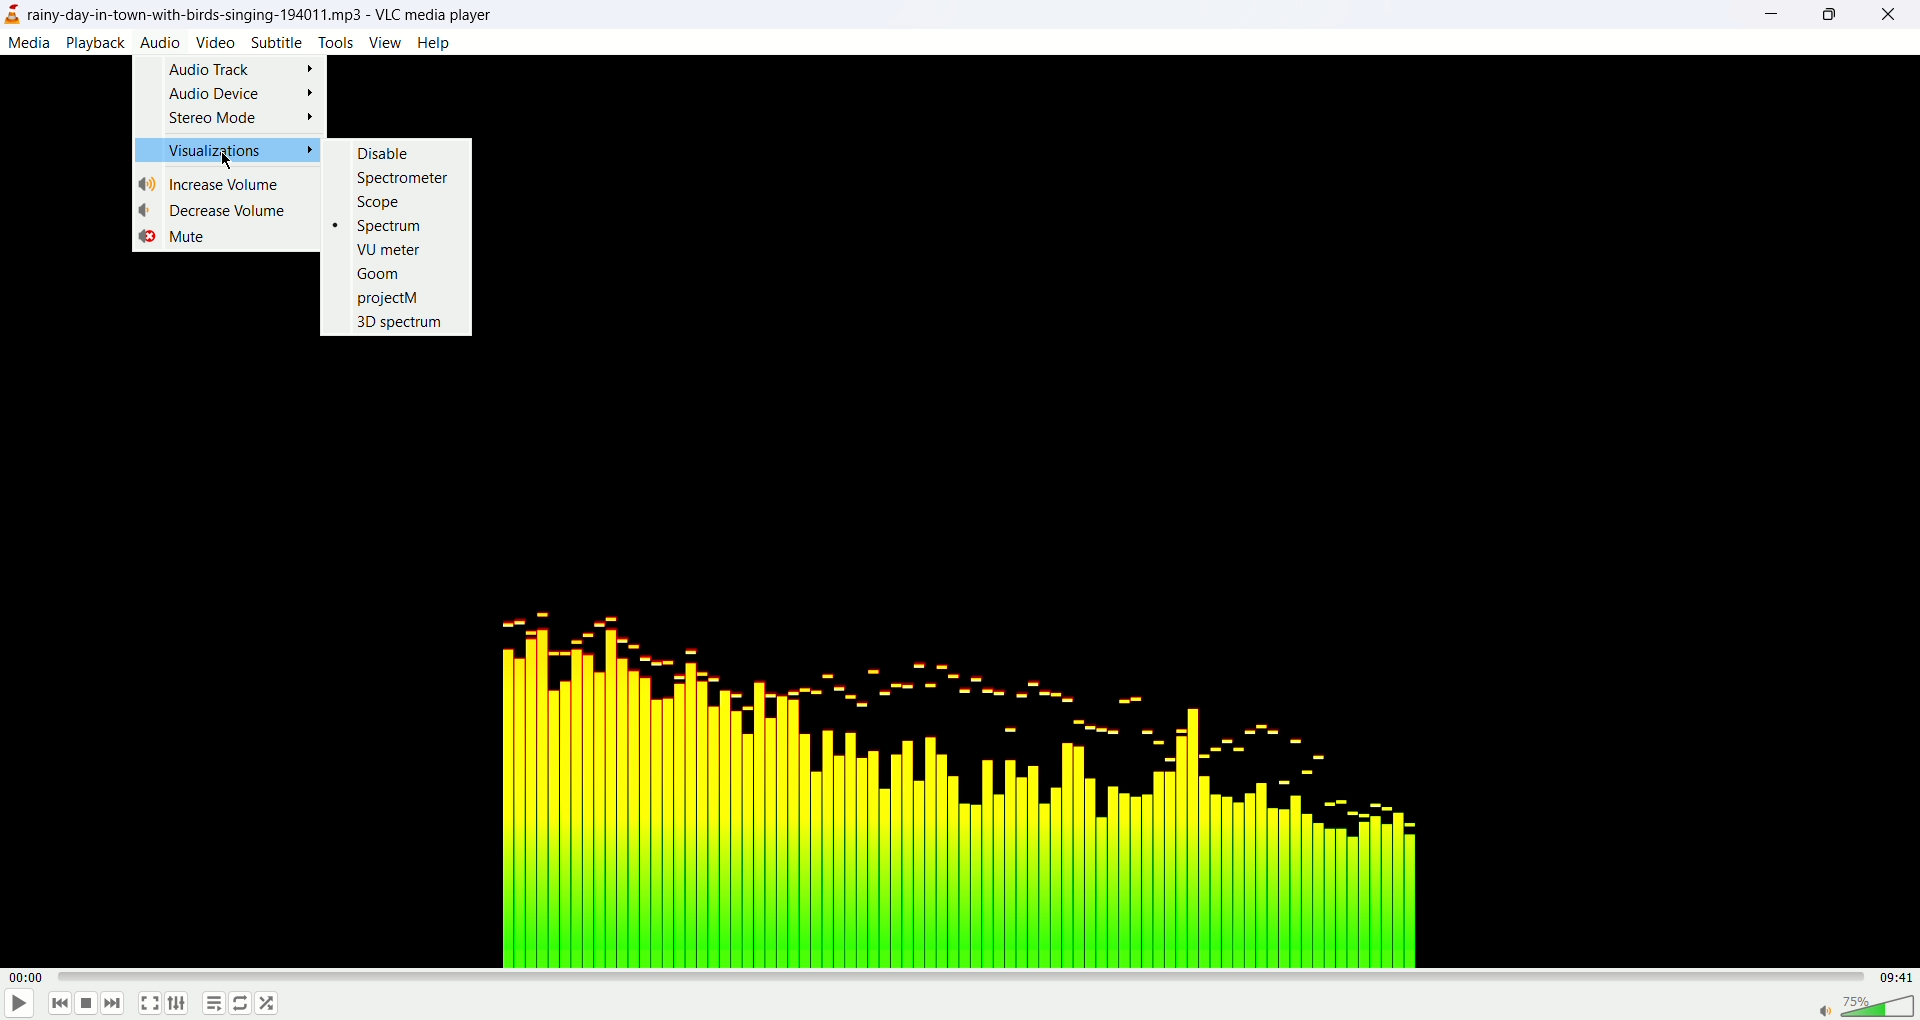 The height and width of the screenshot is (1020, 1920). I want to click on audio device, so click(242, 93).